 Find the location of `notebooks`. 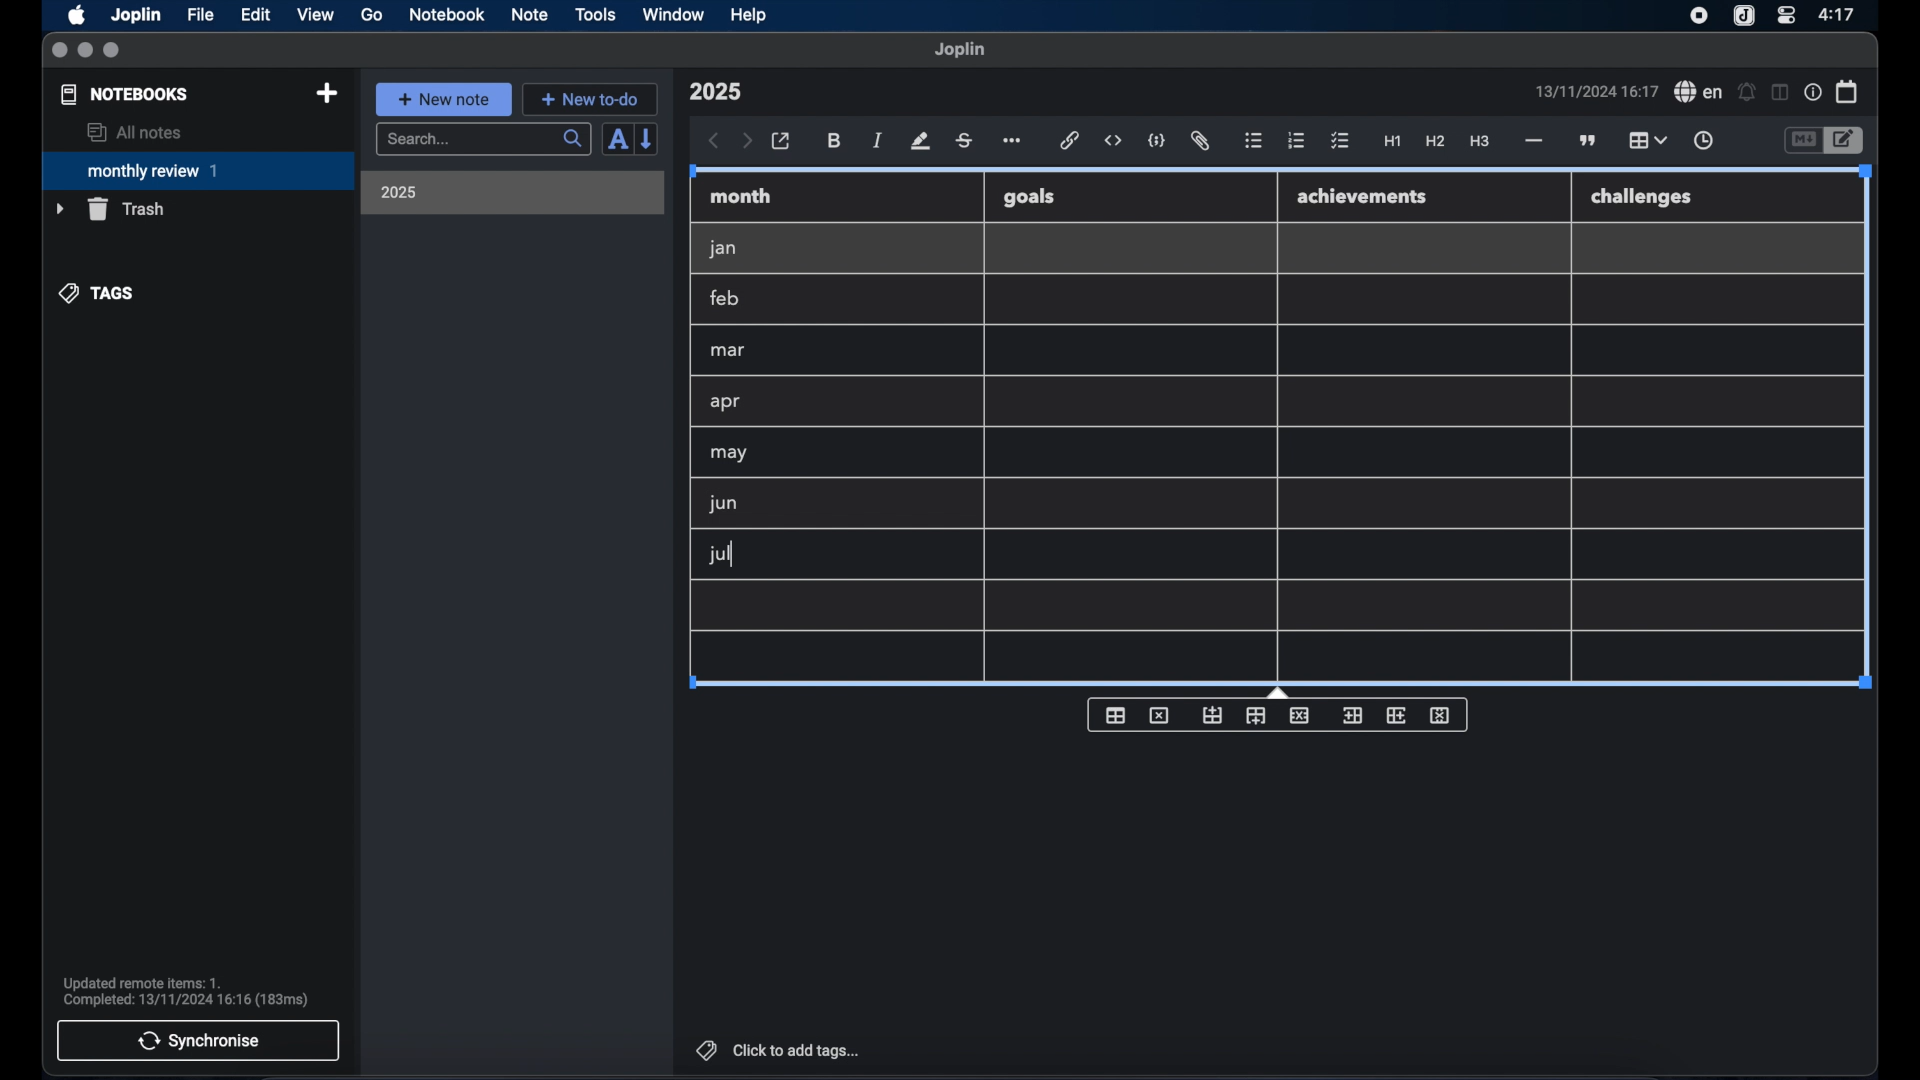

notebooks is located at coordinates (125, 94).